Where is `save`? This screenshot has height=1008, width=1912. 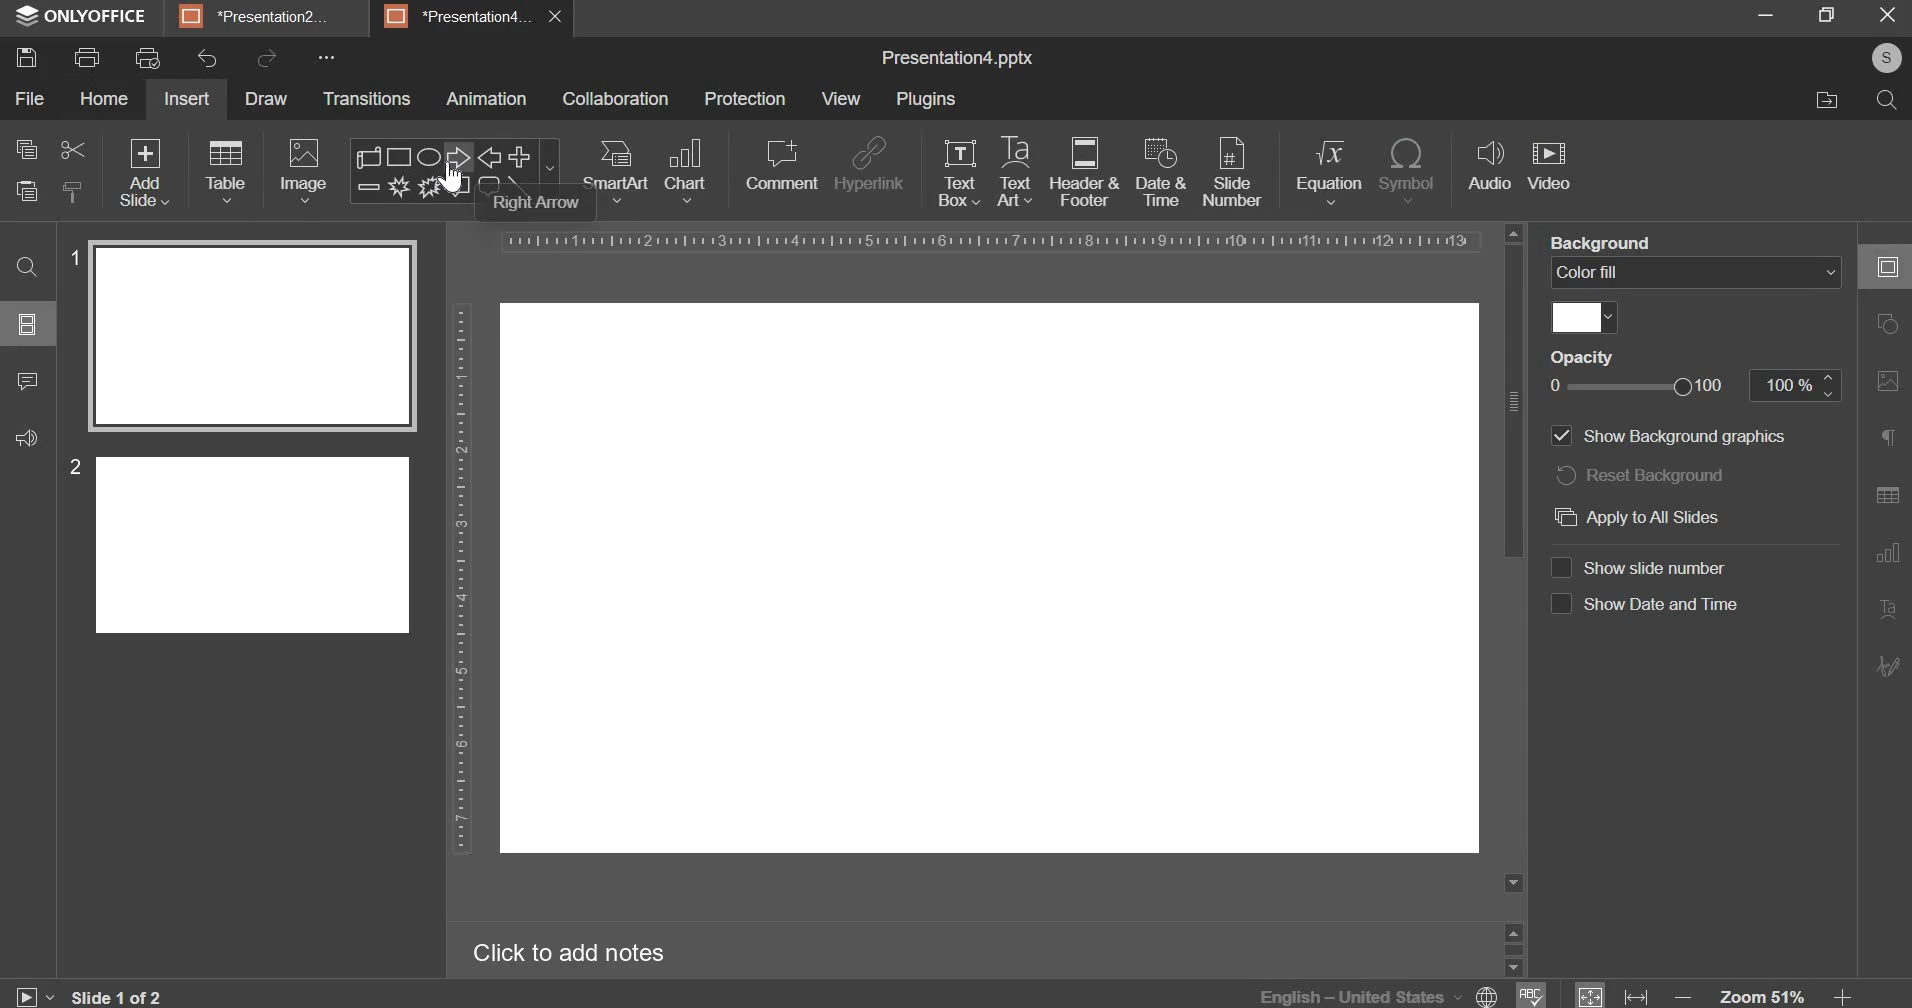 save is located at coordinates (30, 60).